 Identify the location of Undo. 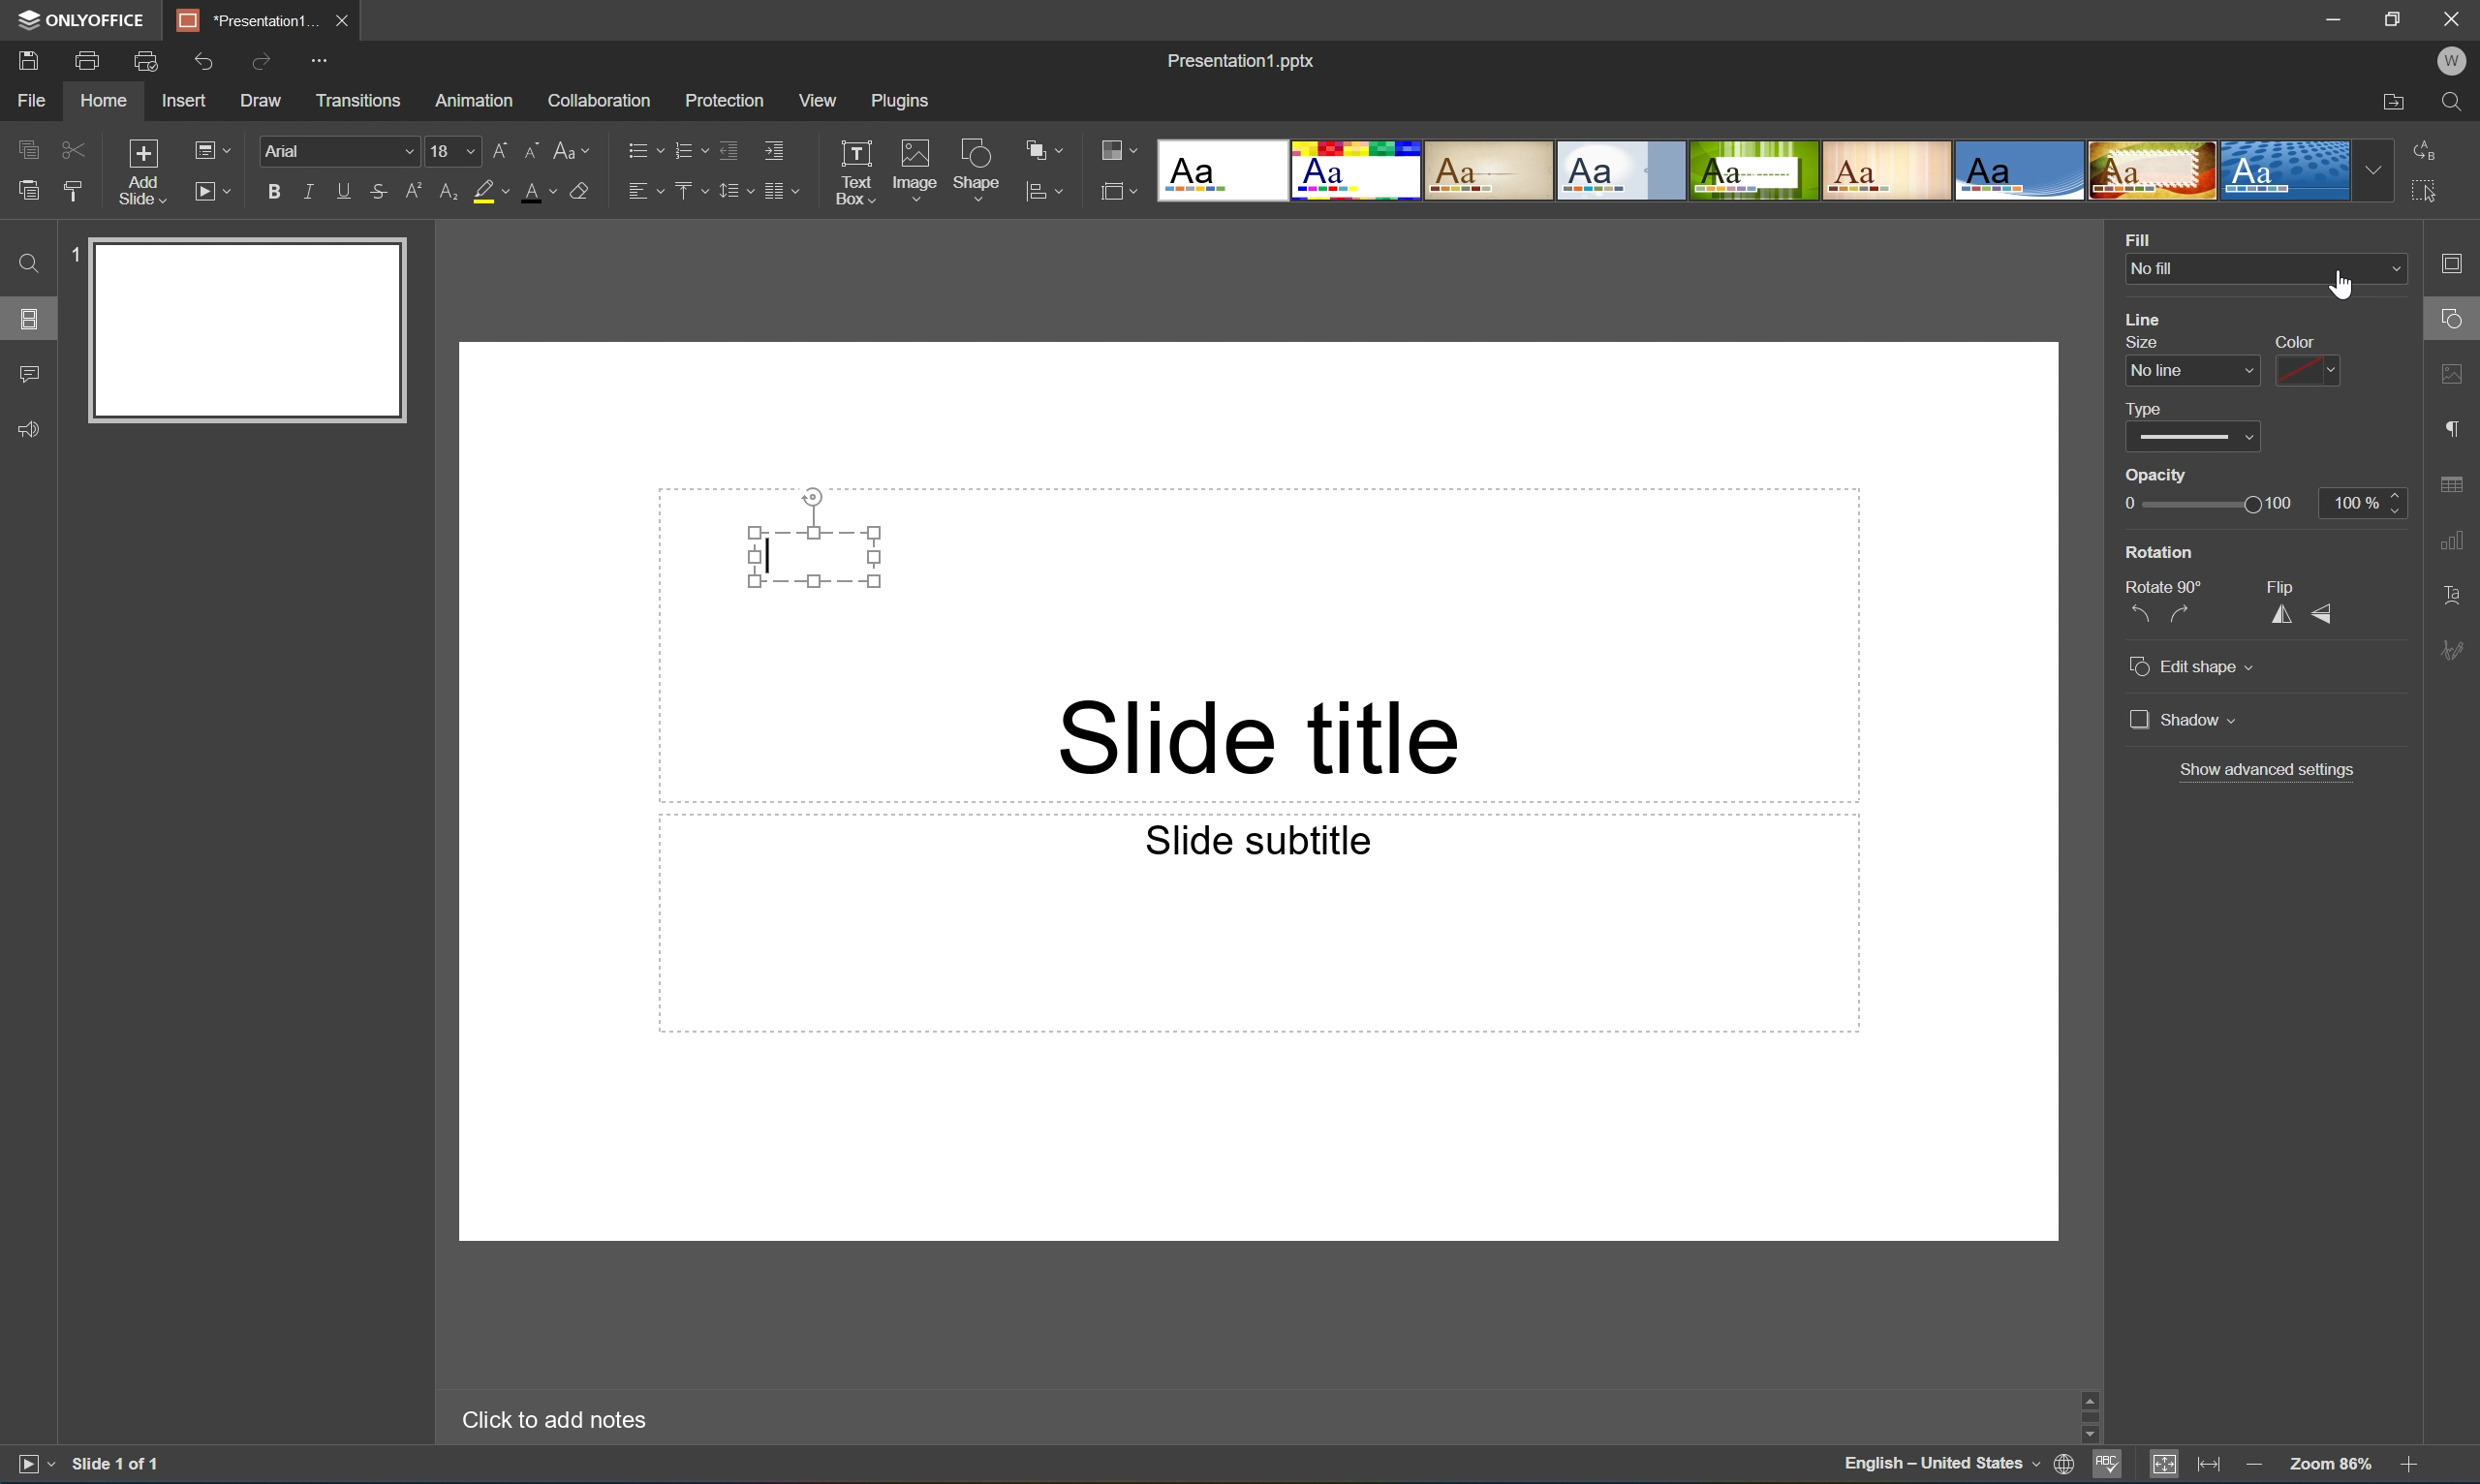
(200, 61).